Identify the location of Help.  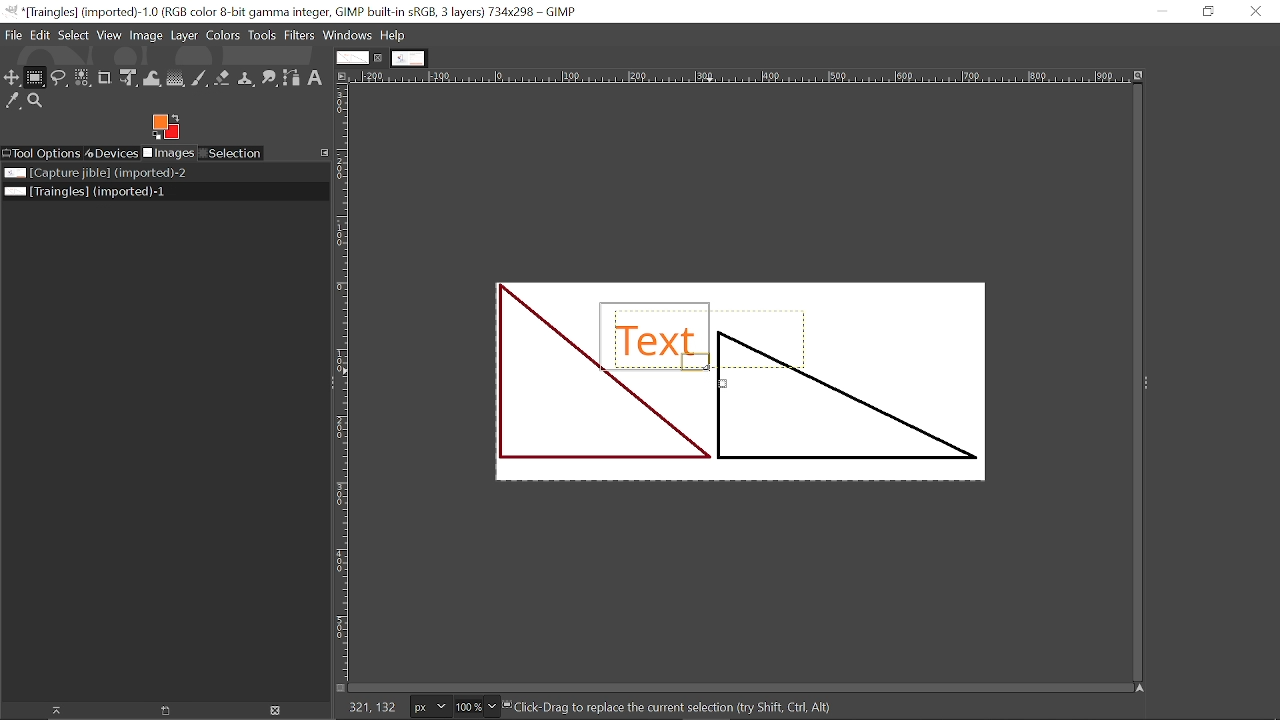
(393, 35).